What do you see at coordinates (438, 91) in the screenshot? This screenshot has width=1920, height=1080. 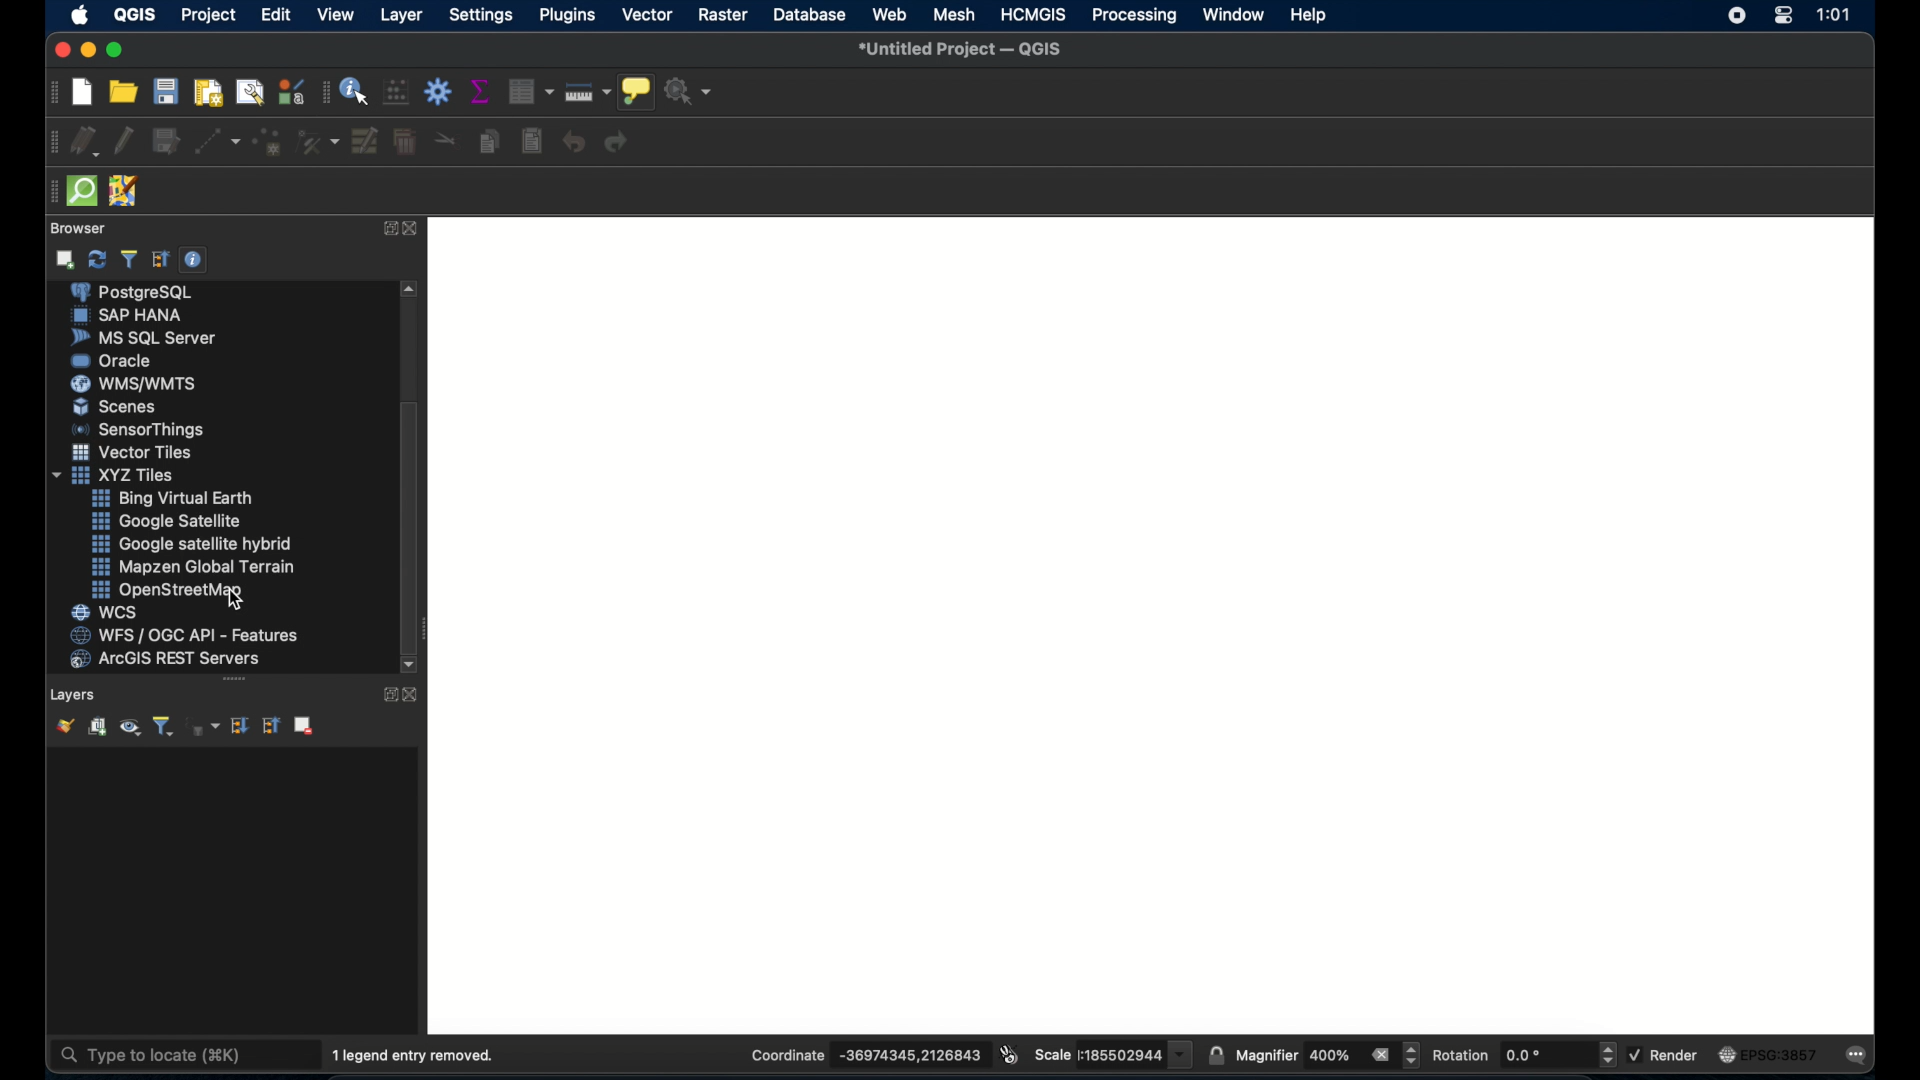 I see `toolbox` at bounding box center [438, 91].